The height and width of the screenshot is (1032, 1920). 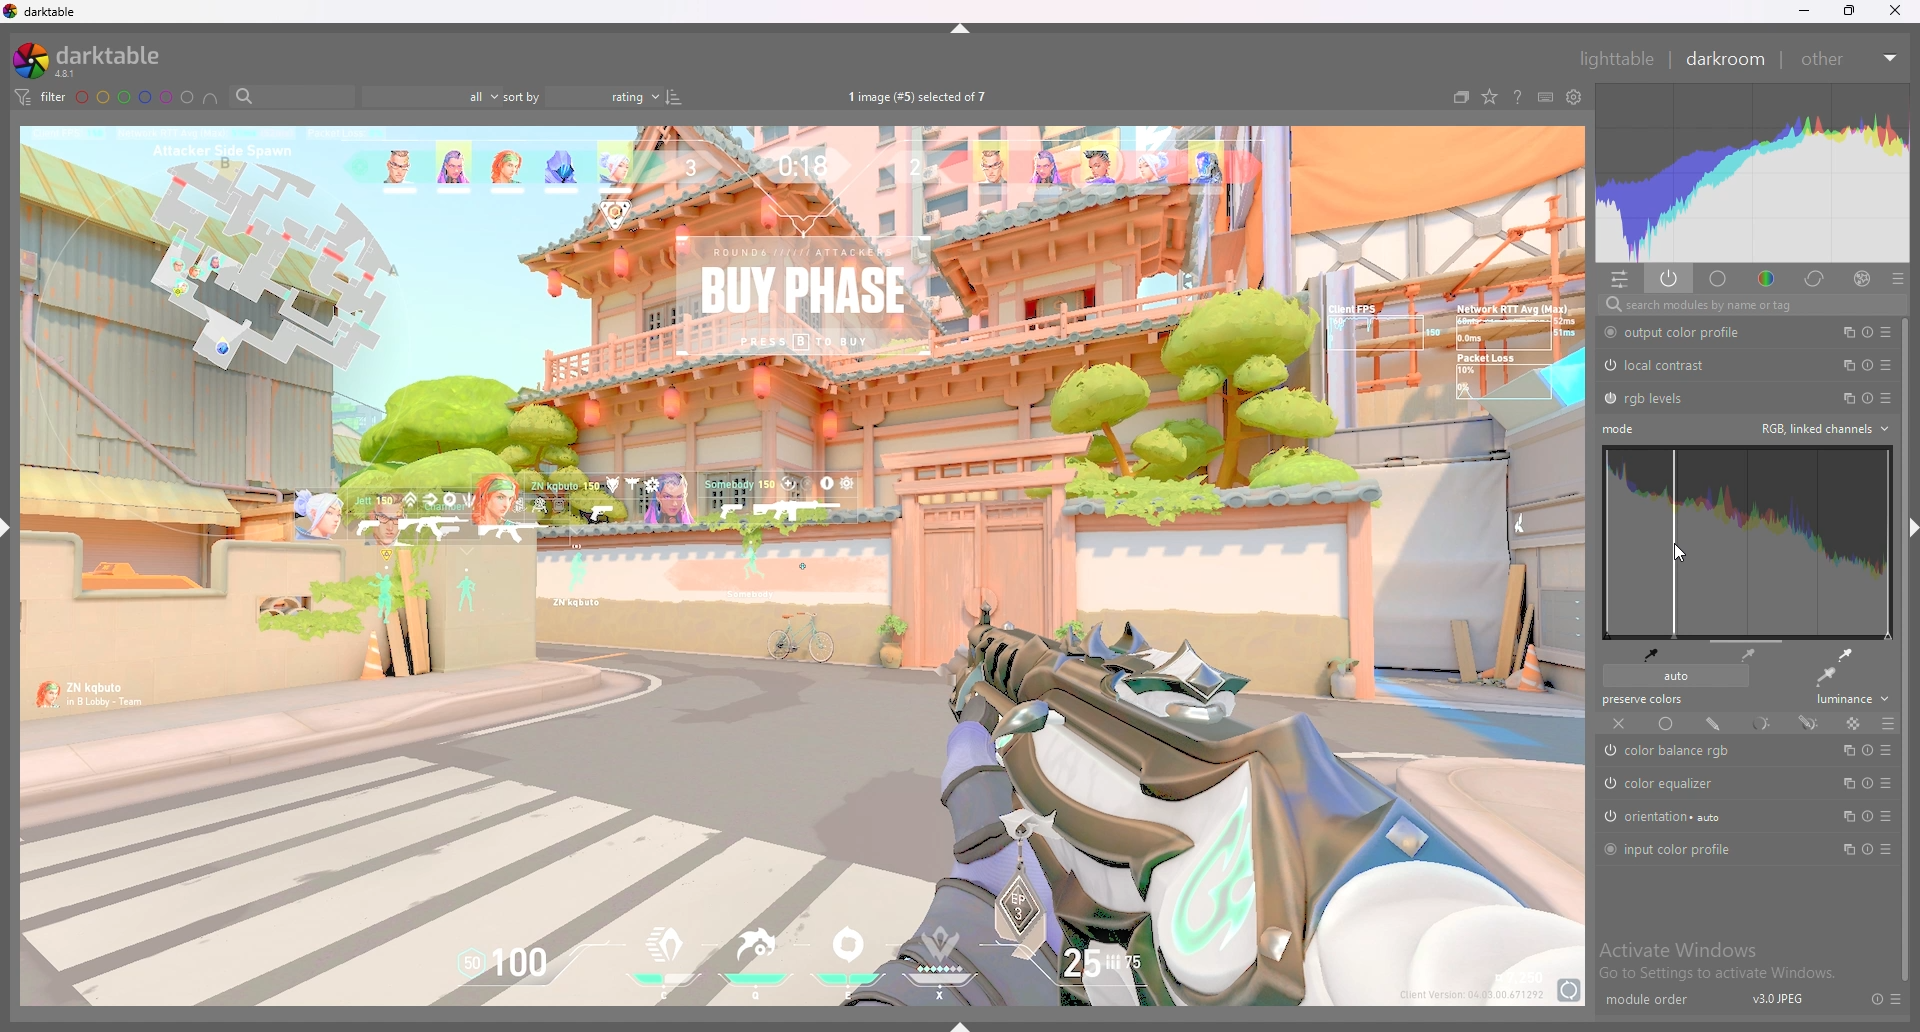 What do you see at coordinates (1723, 960) in the screenshot?
I see `Windows Activation Prompt` at bounding box center [1723, 960].